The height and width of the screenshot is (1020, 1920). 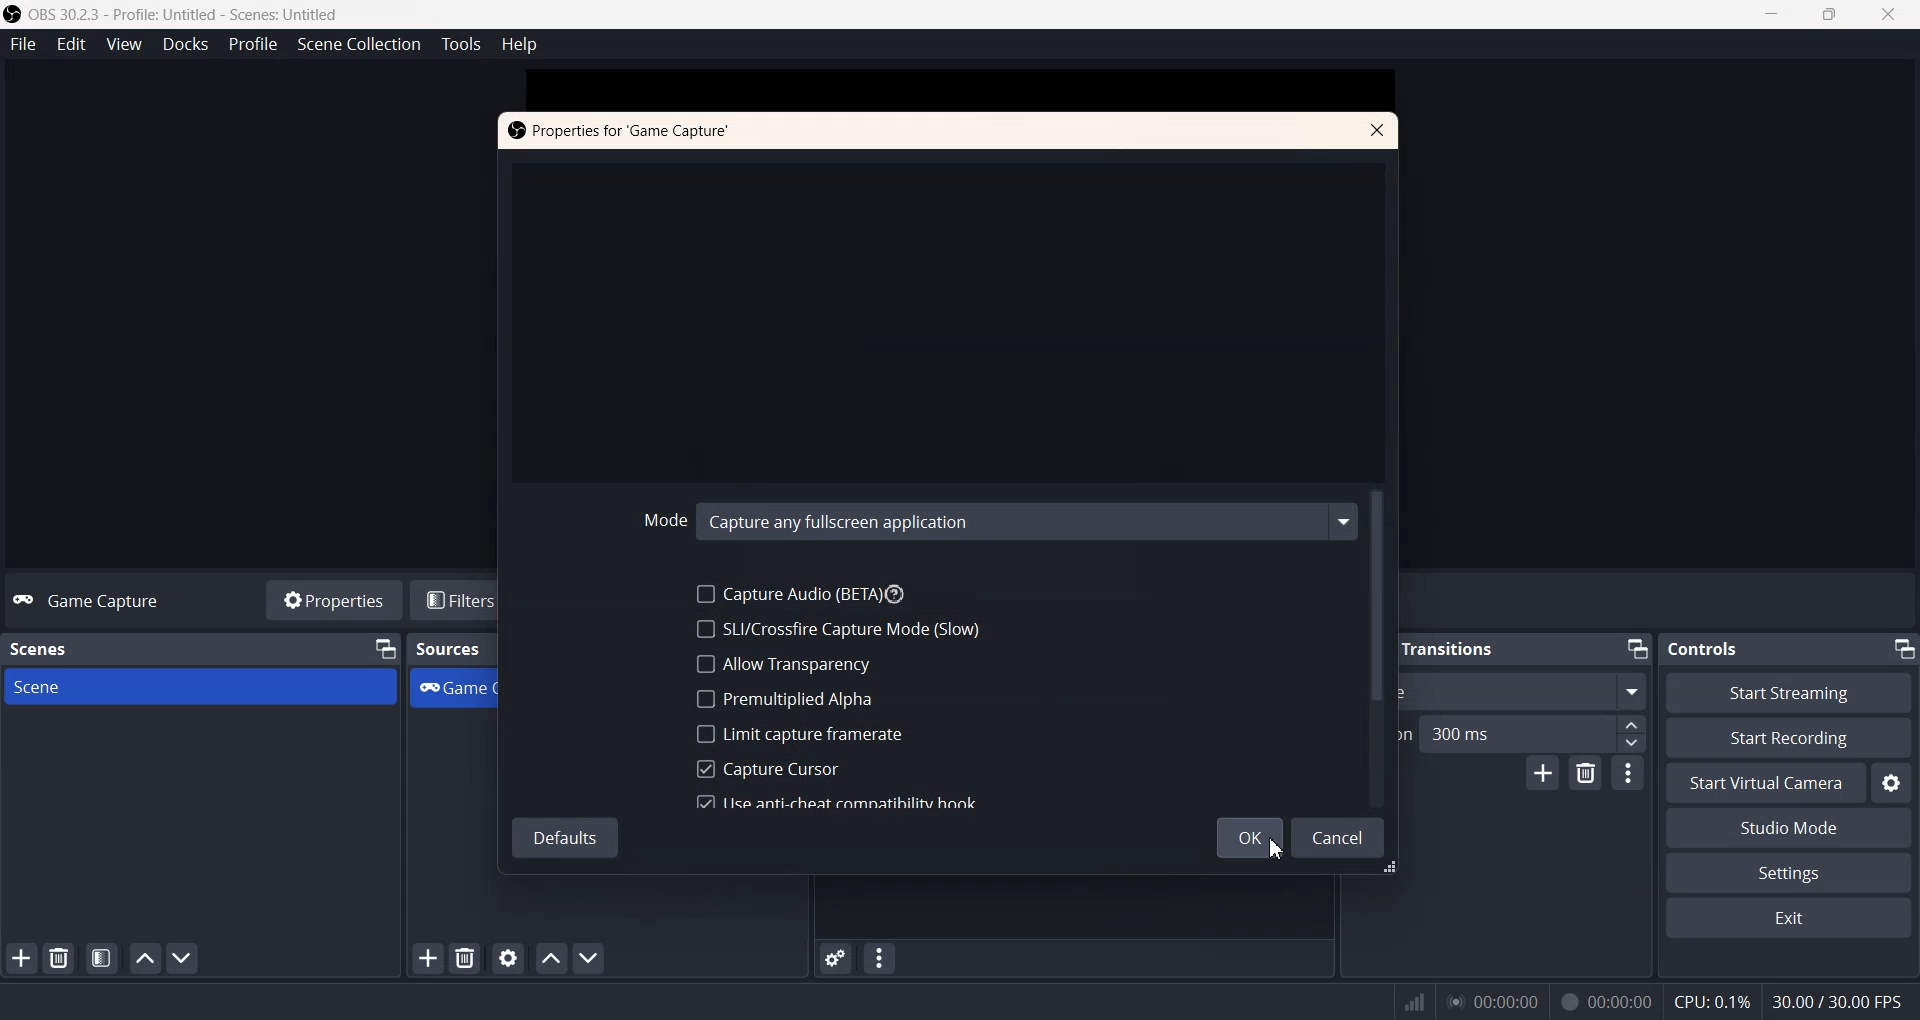 I want to click on OK, so click(x=1248, y=838).